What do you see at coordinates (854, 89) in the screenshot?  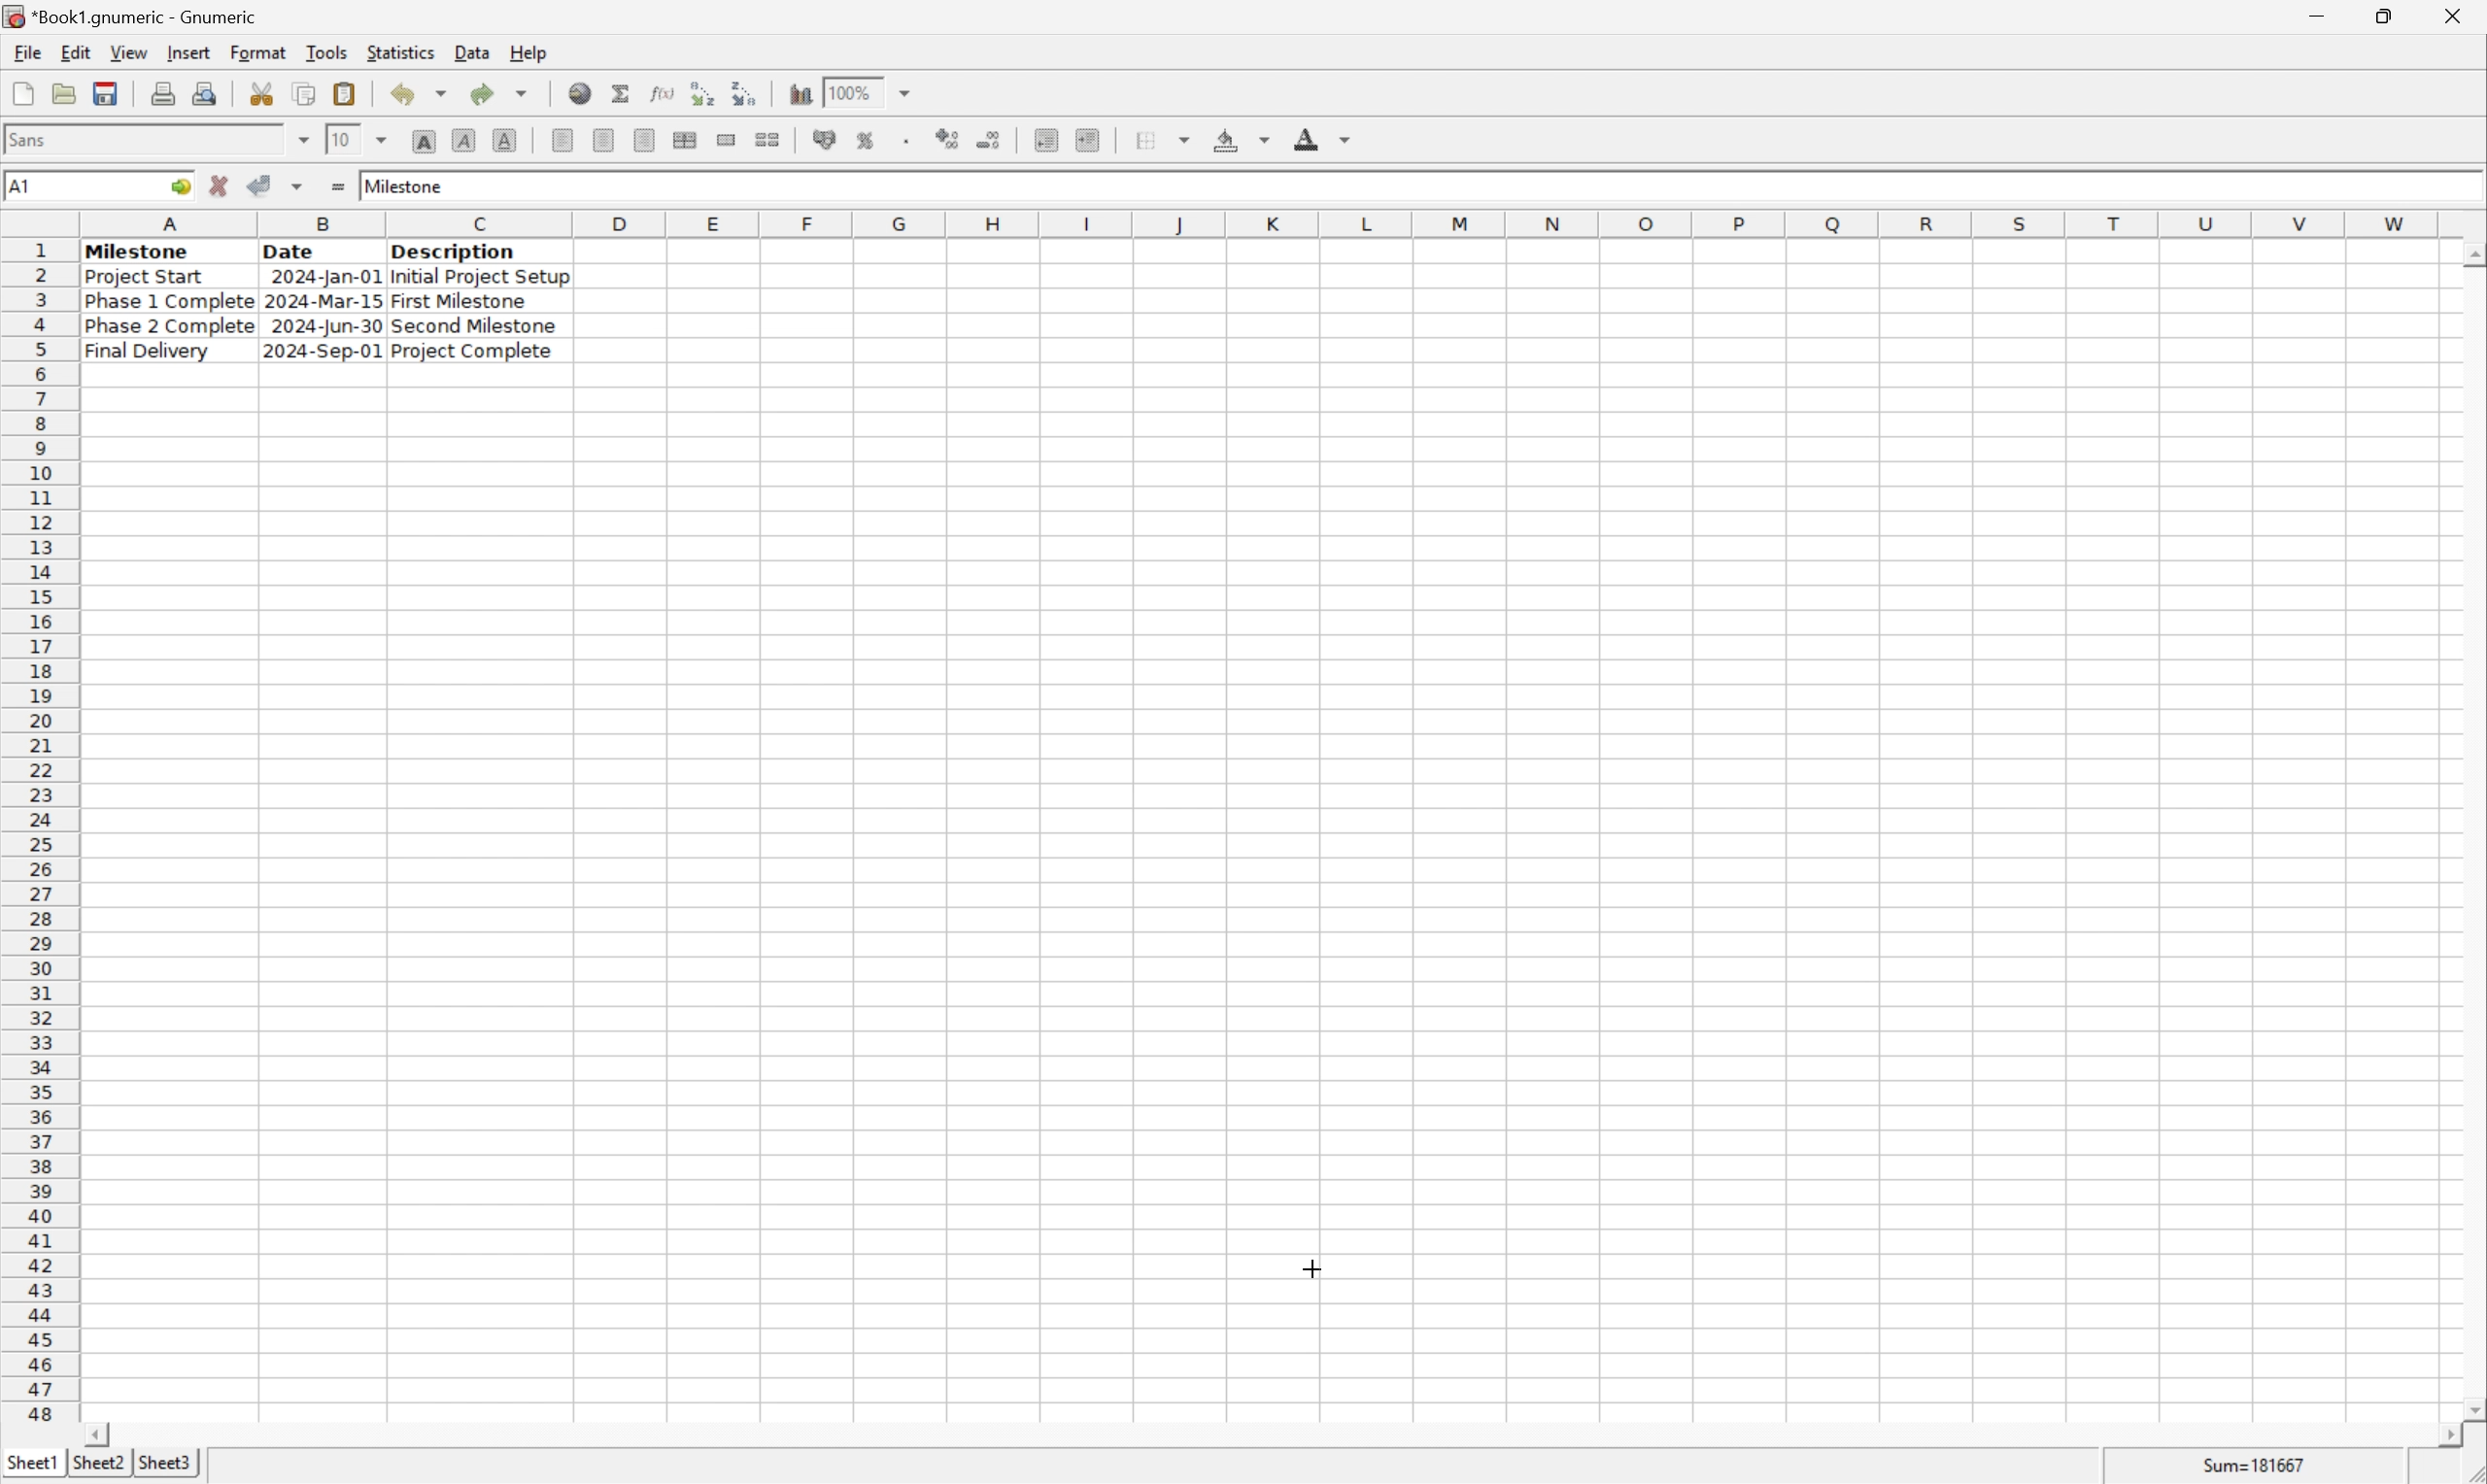 I see `100%` at bounding box center [854, 89].